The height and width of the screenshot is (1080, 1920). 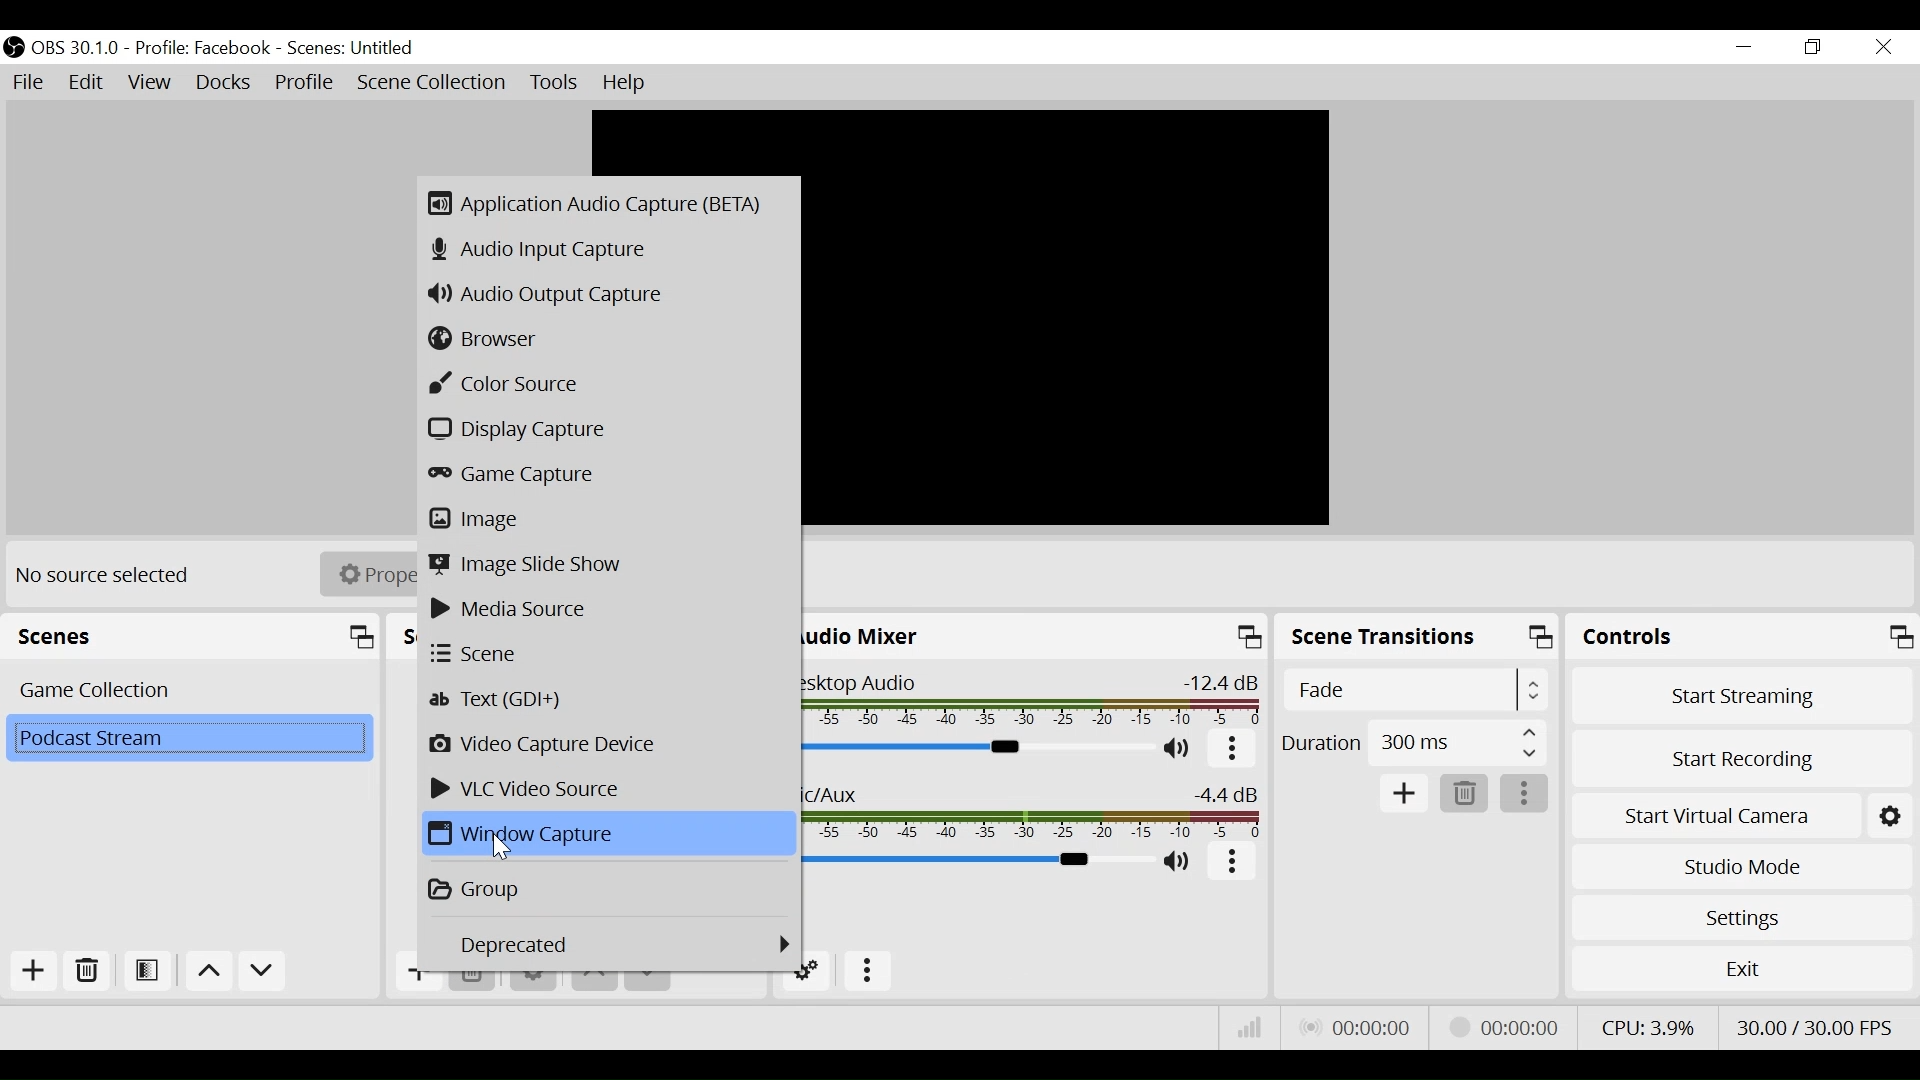 What do you see at coordinates (1406, 792) in the screenshot?
I see `Add` at bounding box center [1406, 792].